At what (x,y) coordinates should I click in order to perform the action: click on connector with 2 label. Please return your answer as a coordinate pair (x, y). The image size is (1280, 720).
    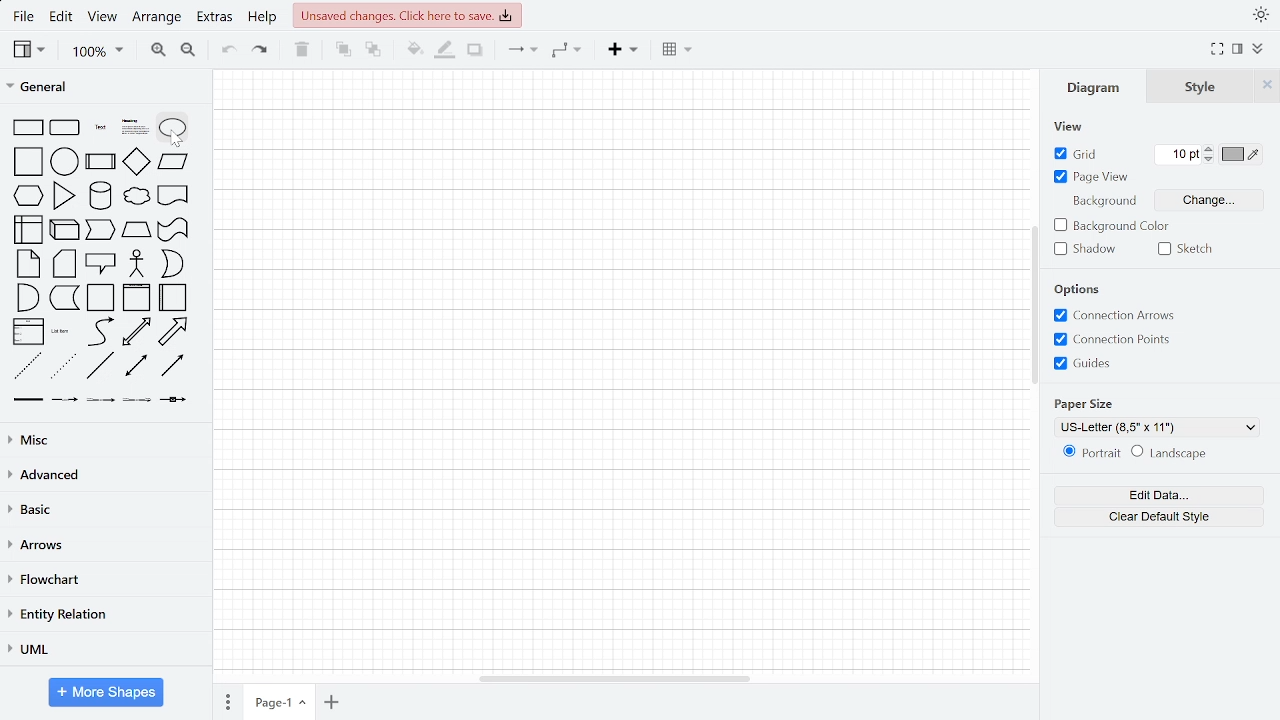
    Looking at the image, I should click on (101, 402).